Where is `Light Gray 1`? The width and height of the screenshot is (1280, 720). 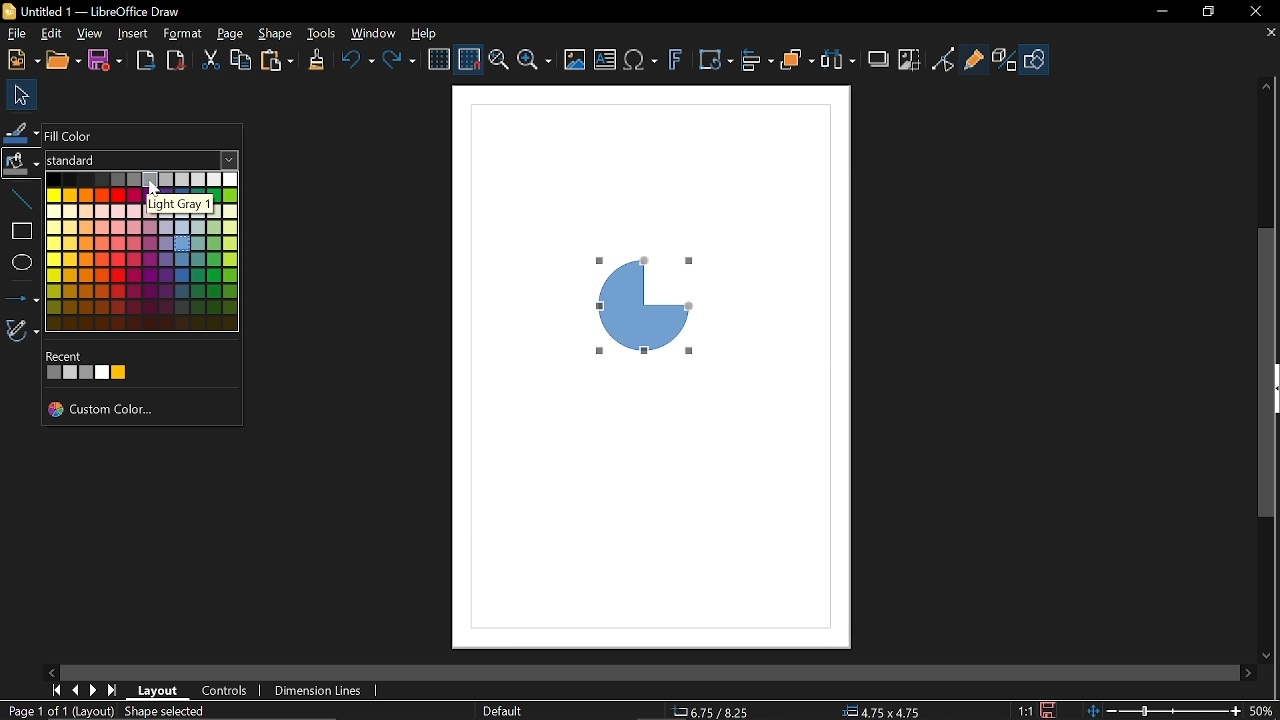 Light Gray 1 is located at coordinates (178, 204).